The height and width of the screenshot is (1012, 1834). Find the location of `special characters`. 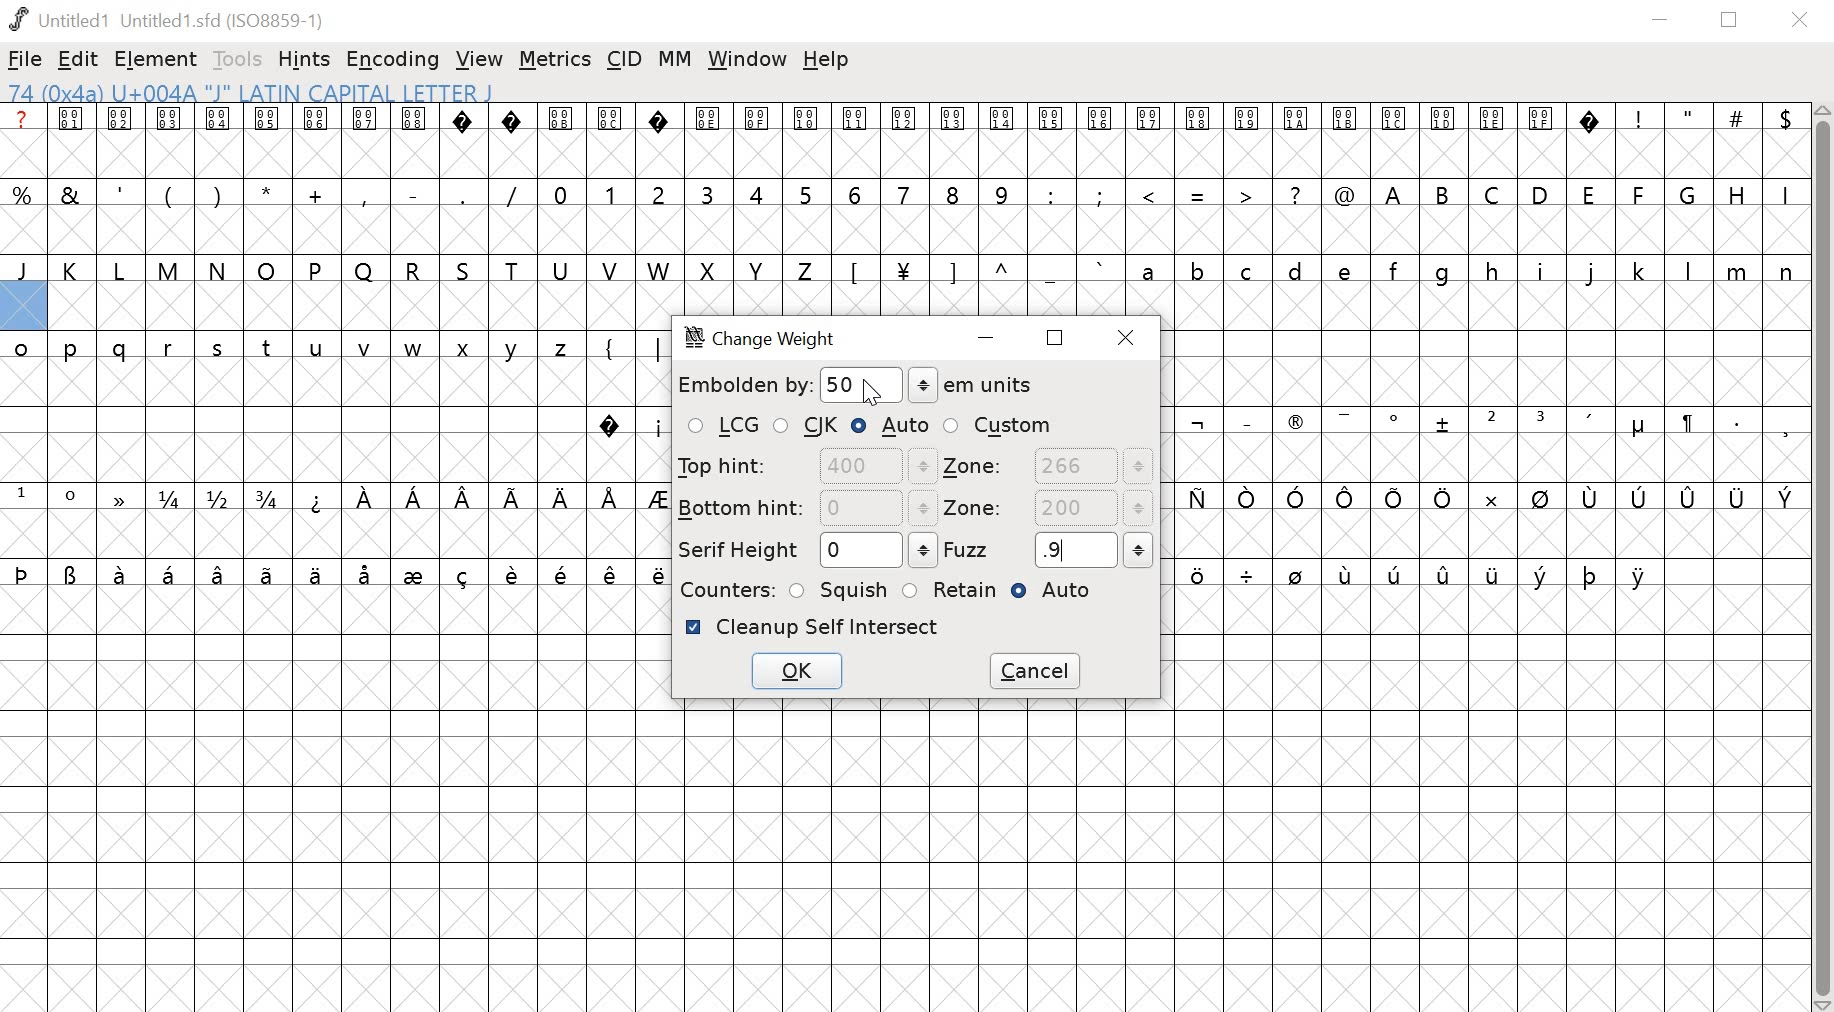

special characters is located at coordinates (268, 192).